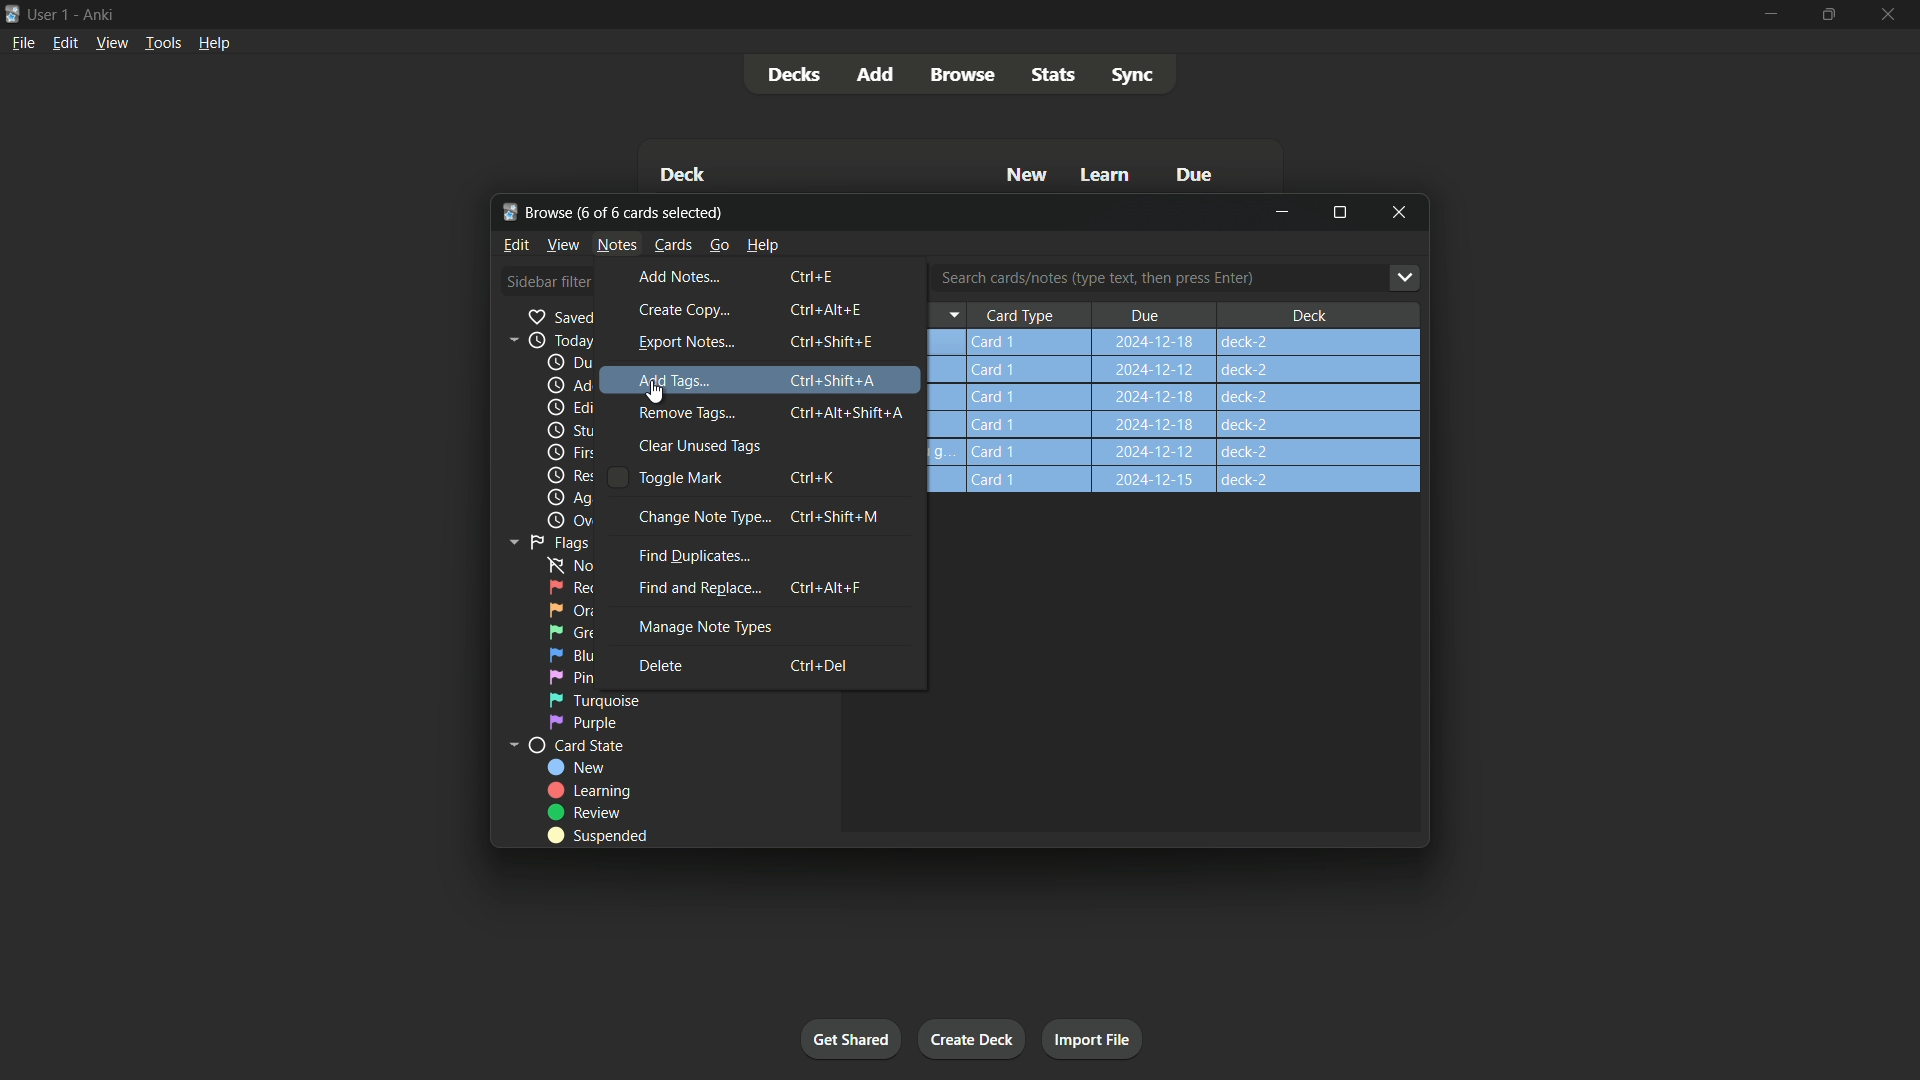 This screenshot has height=1080, width=1920. Describe the element at coordinates (159, 44) in the screenshot. I see `Tools menu` at that location.